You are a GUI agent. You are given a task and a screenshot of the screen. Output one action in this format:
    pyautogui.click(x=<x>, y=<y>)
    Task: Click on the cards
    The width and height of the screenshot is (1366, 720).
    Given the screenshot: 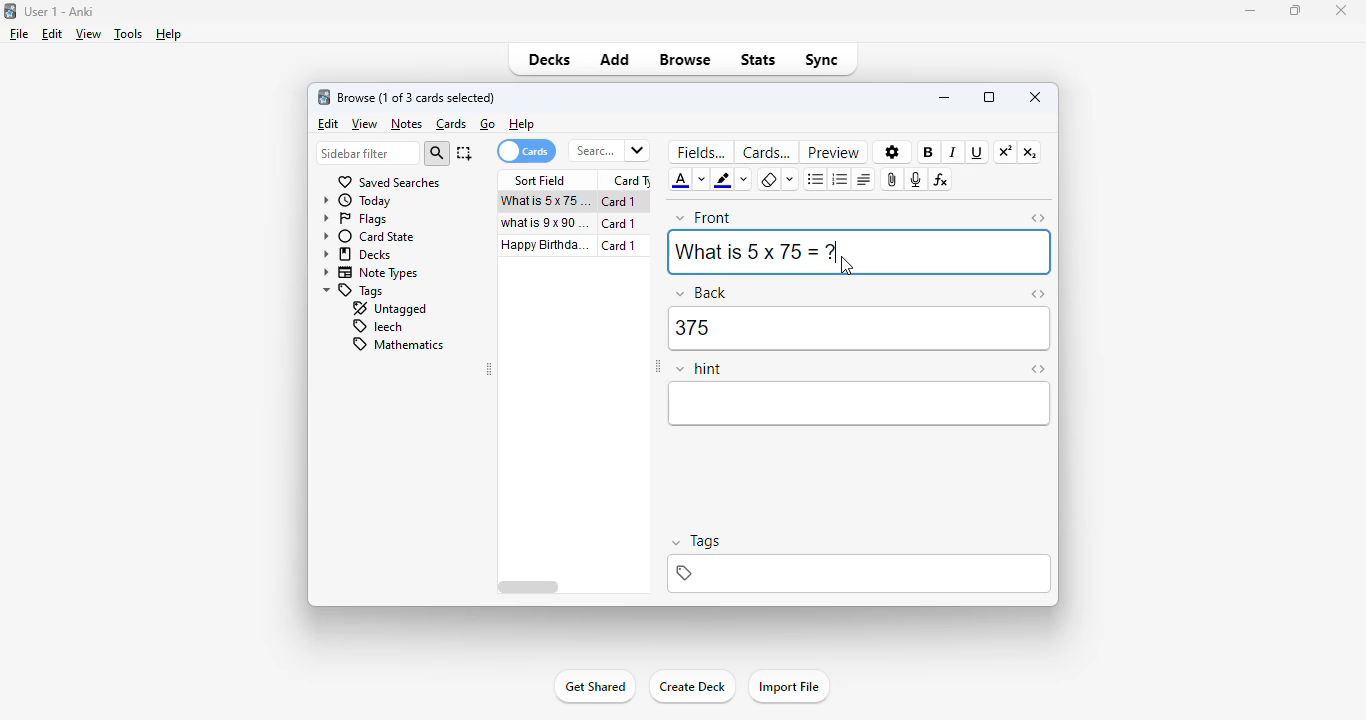 What is the action you would take?
    pyautogui.click(x=451, y=125)
    